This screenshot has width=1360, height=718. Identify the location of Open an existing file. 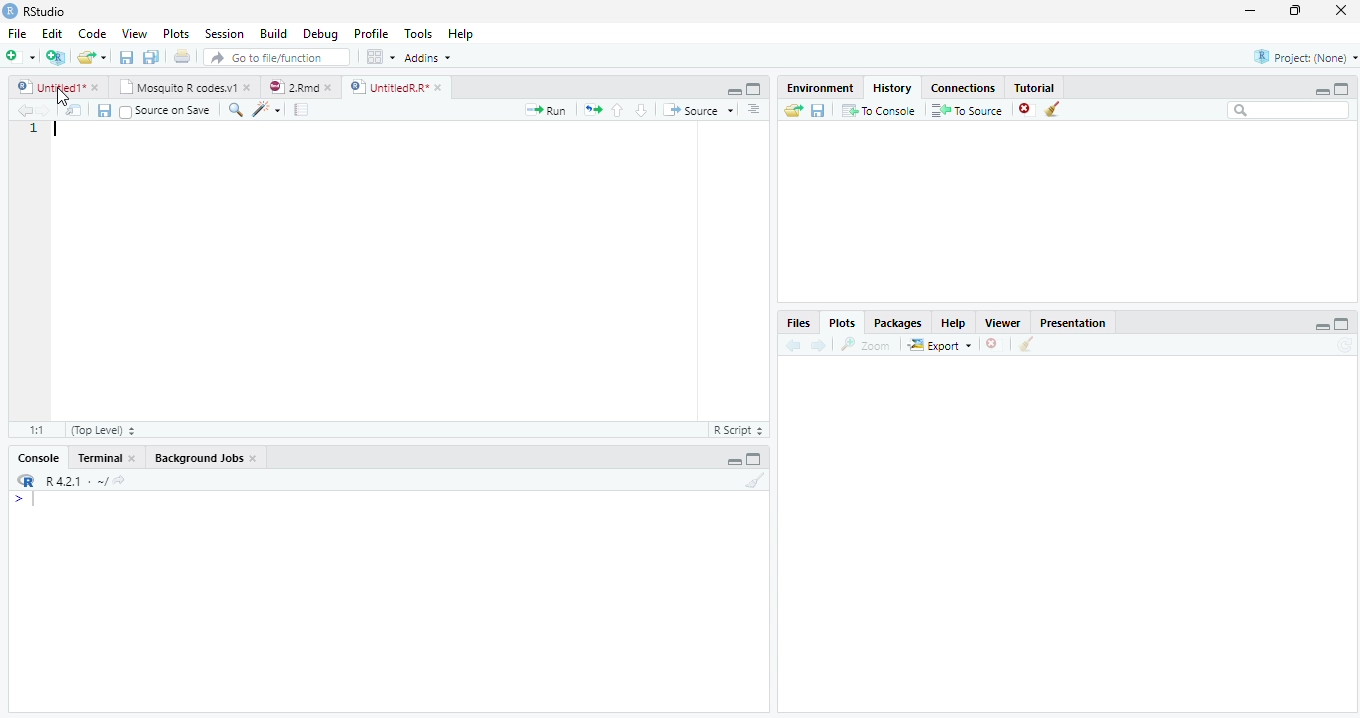
(93, 58).